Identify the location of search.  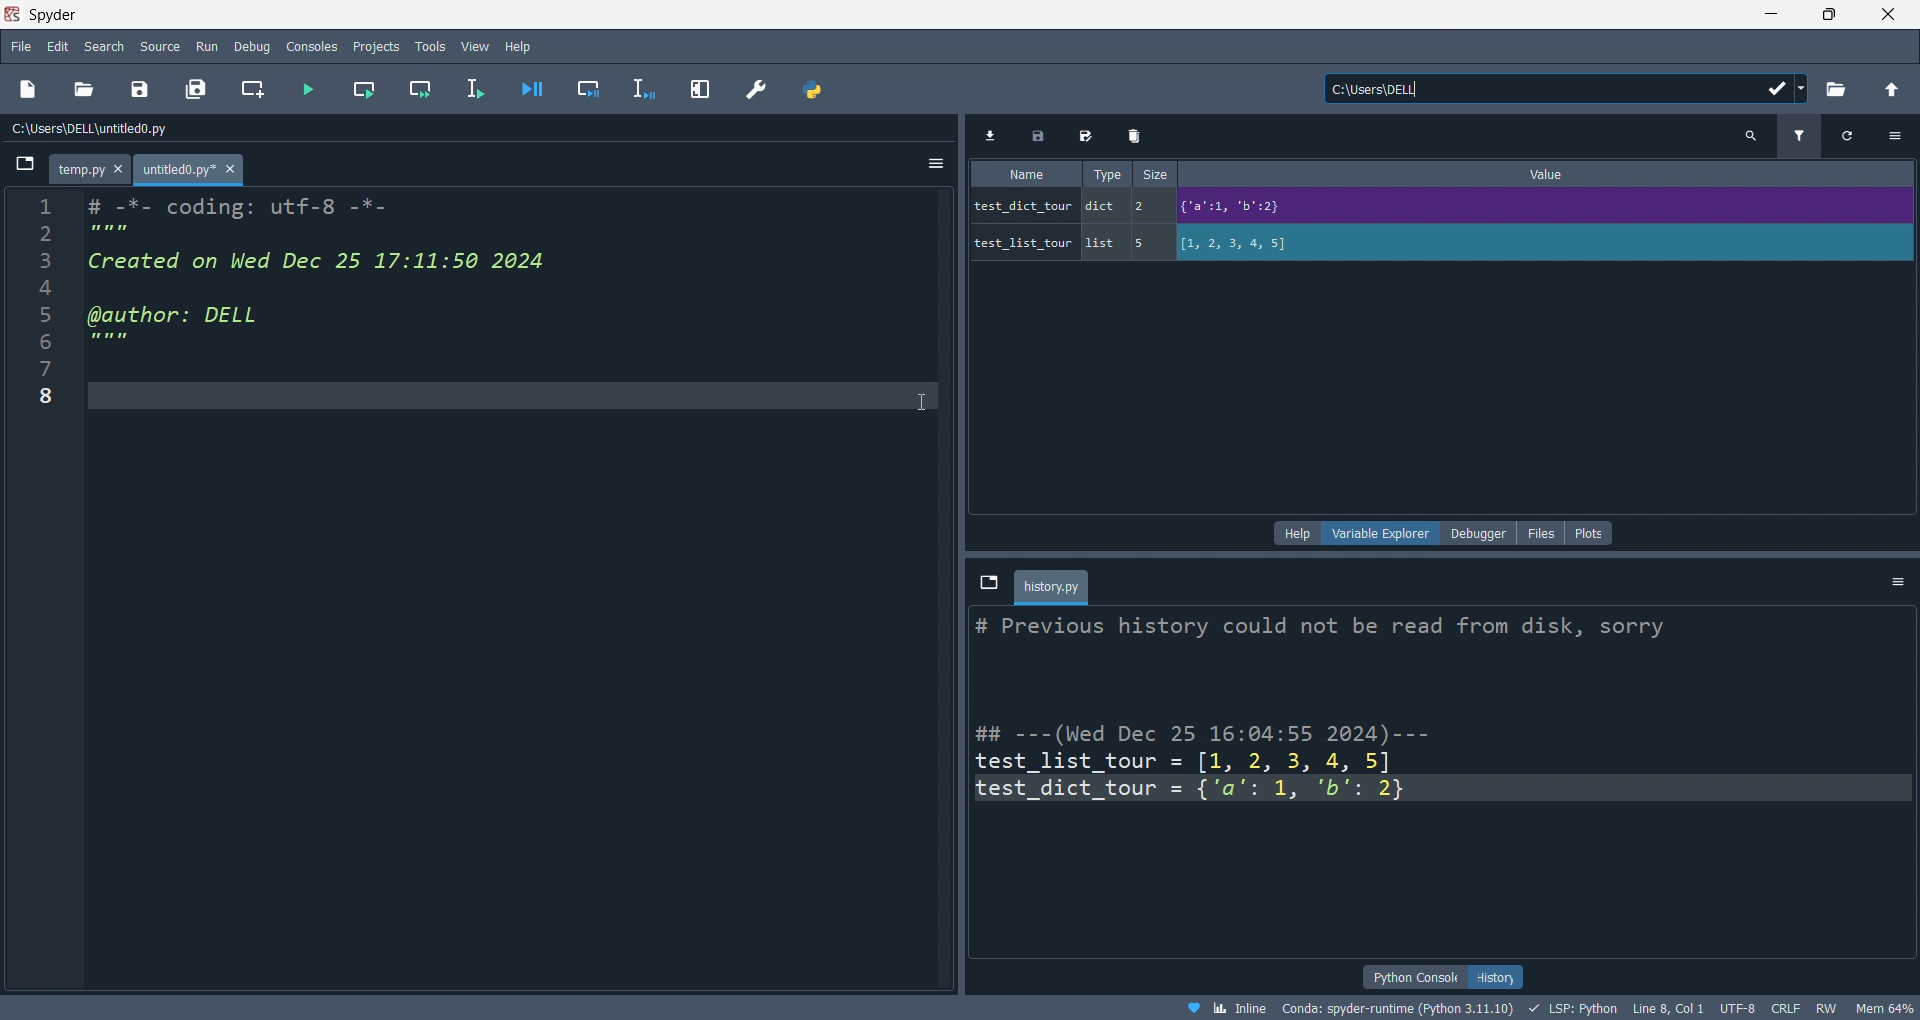
(106, 46).